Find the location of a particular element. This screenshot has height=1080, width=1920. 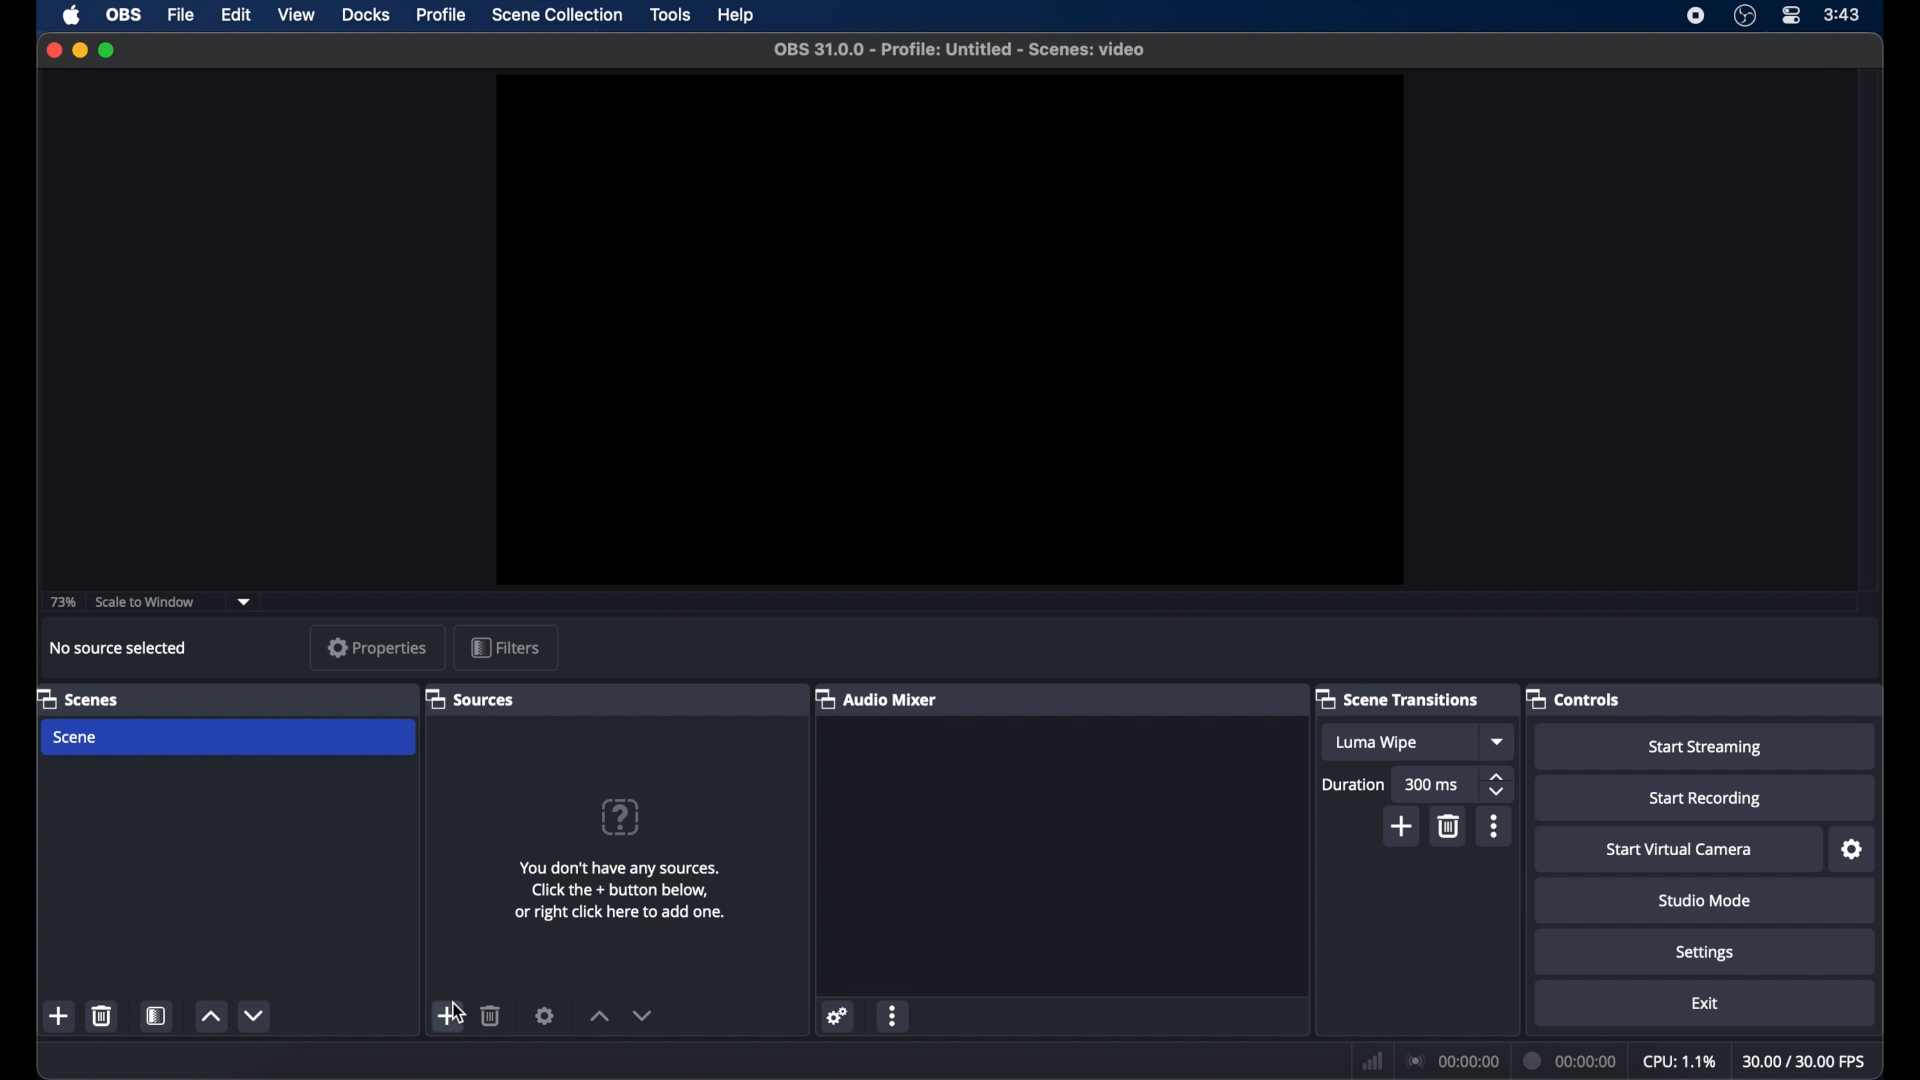

profile is located at coordinates (442, 16).